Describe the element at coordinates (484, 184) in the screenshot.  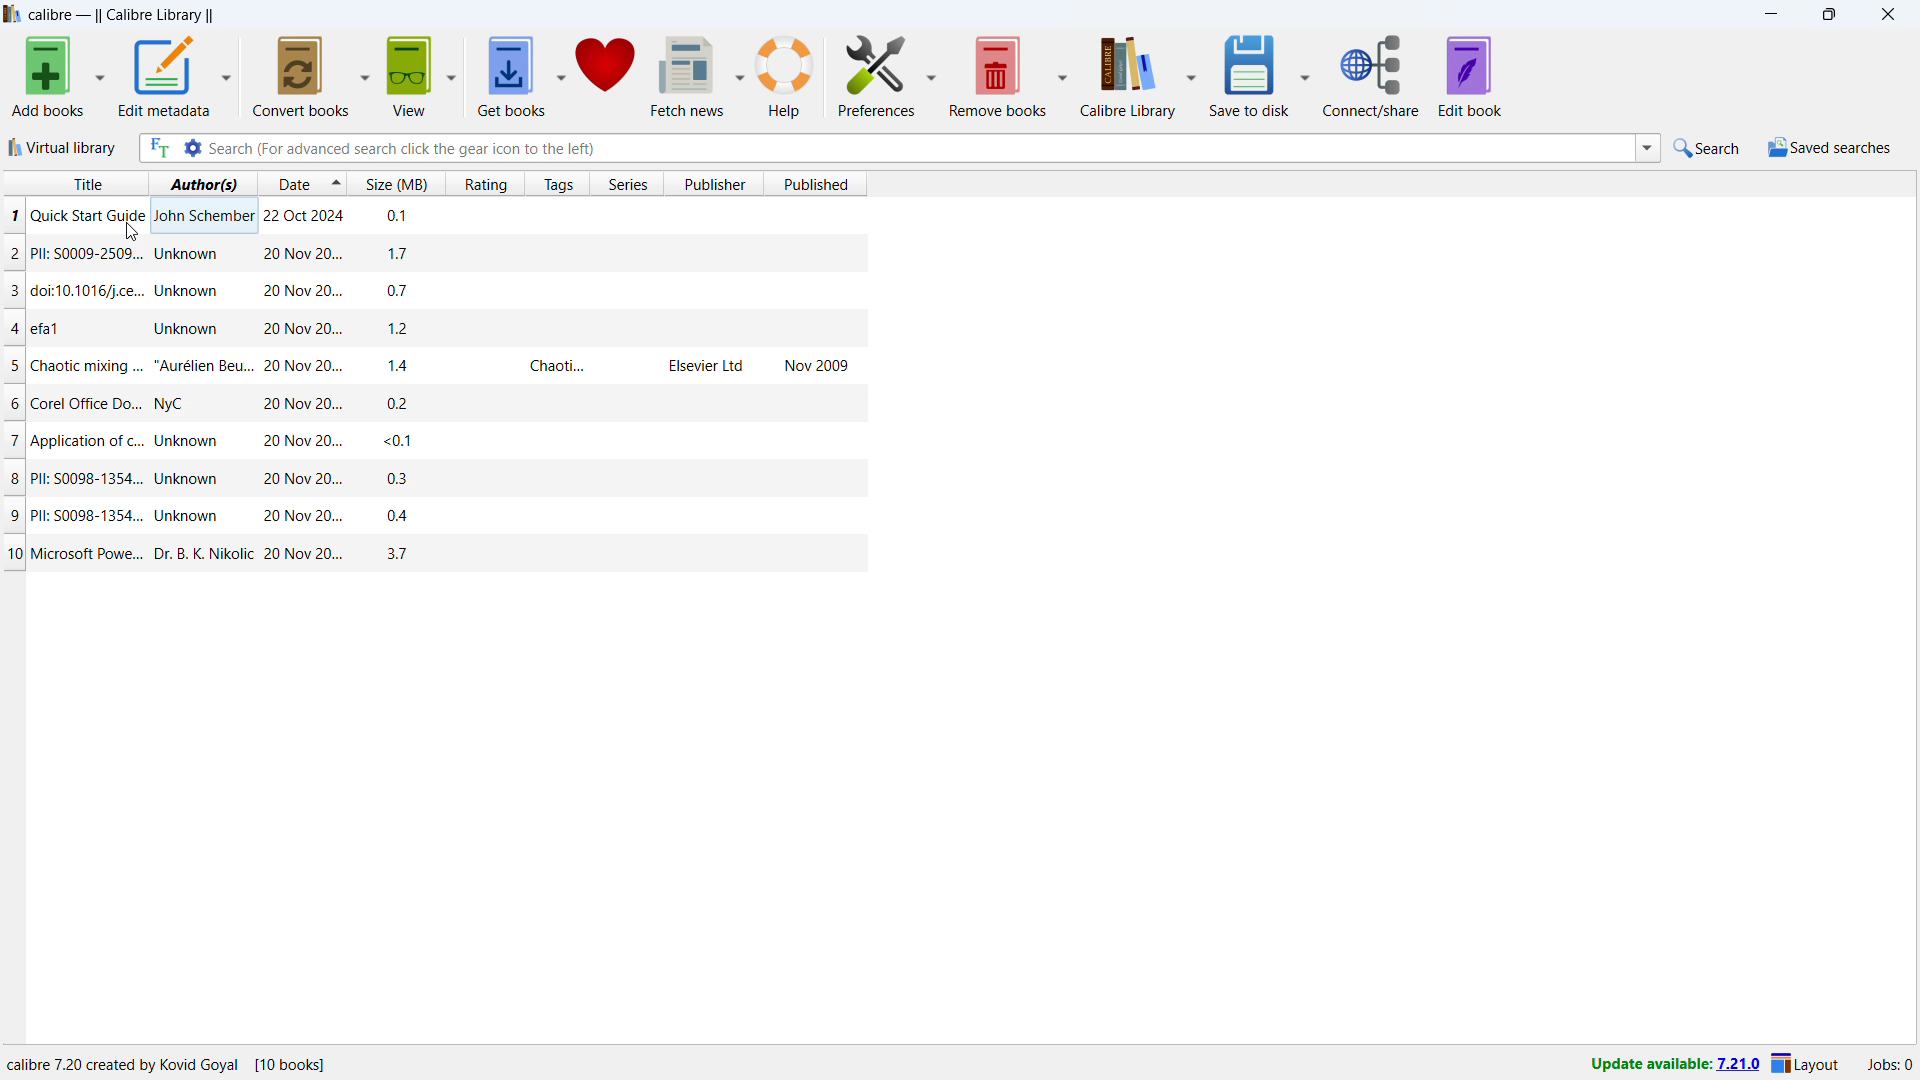
I see `sort by rating` at that location.